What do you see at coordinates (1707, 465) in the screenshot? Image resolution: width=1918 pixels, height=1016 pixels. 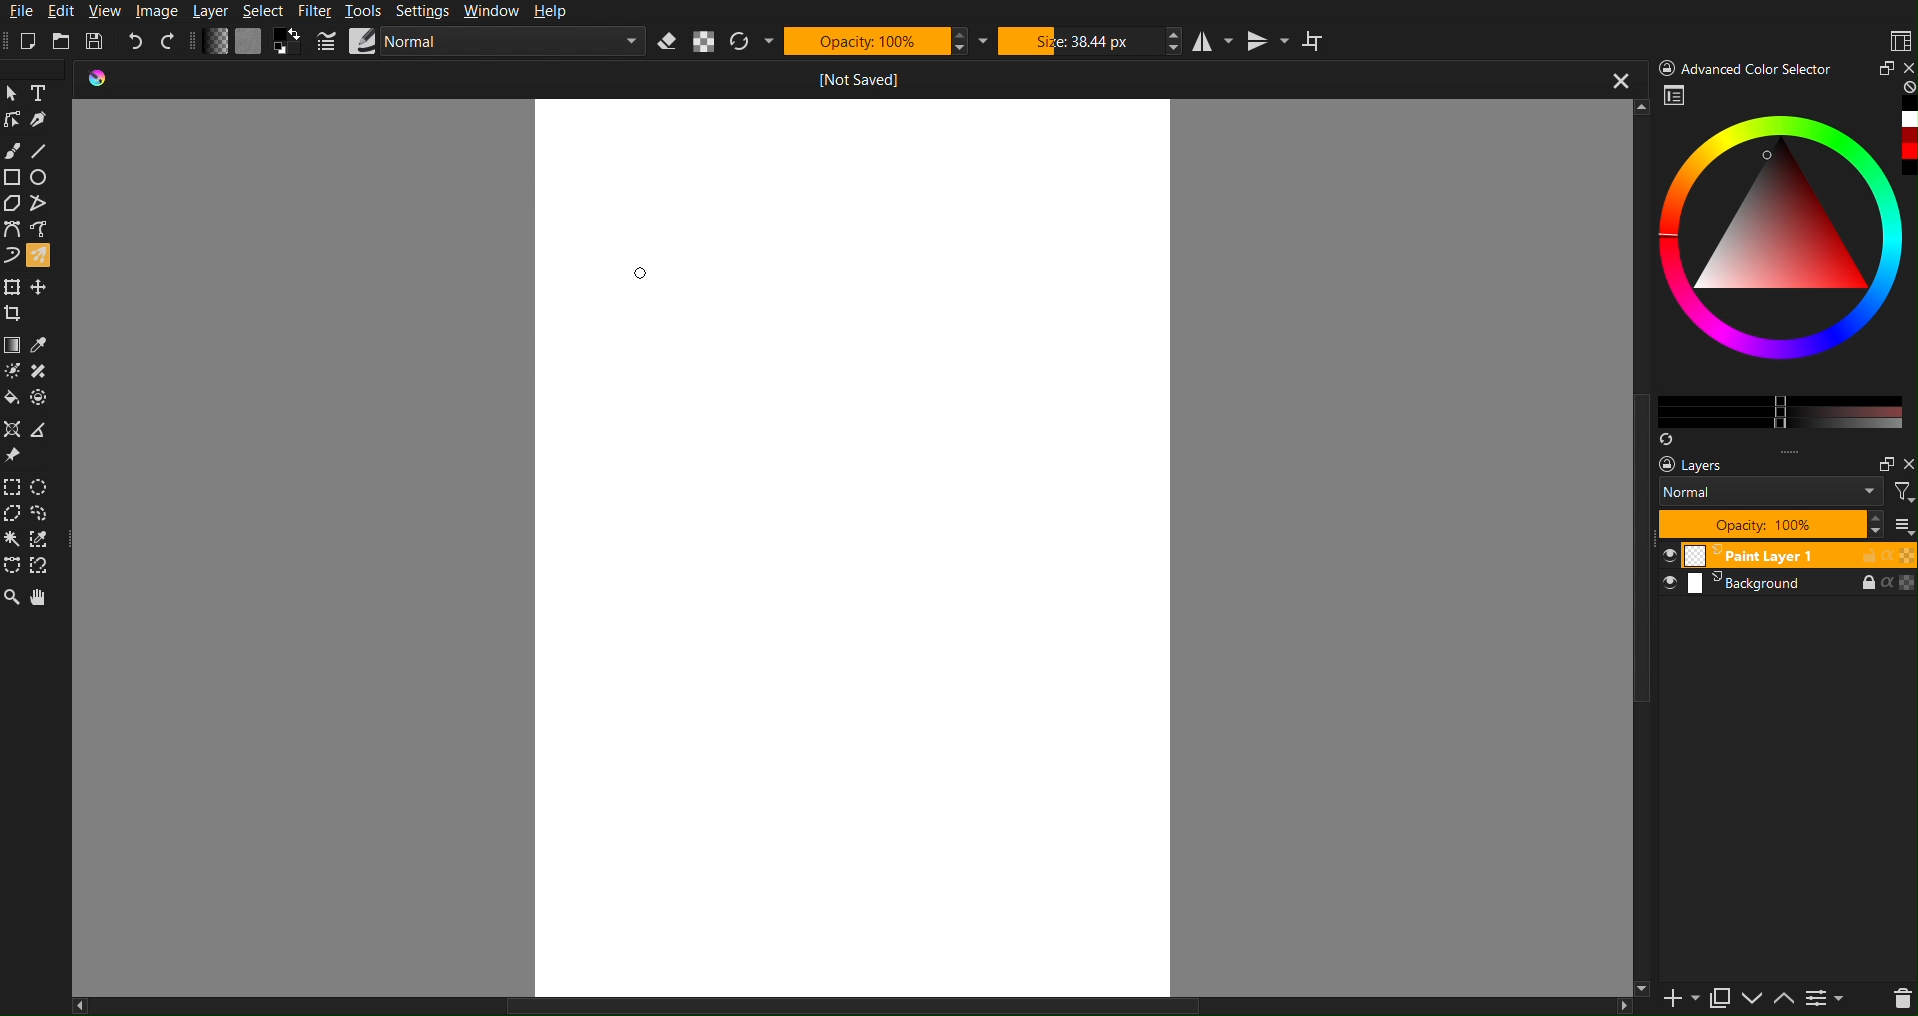 I see `layers` at bounding box center [1707, 465].